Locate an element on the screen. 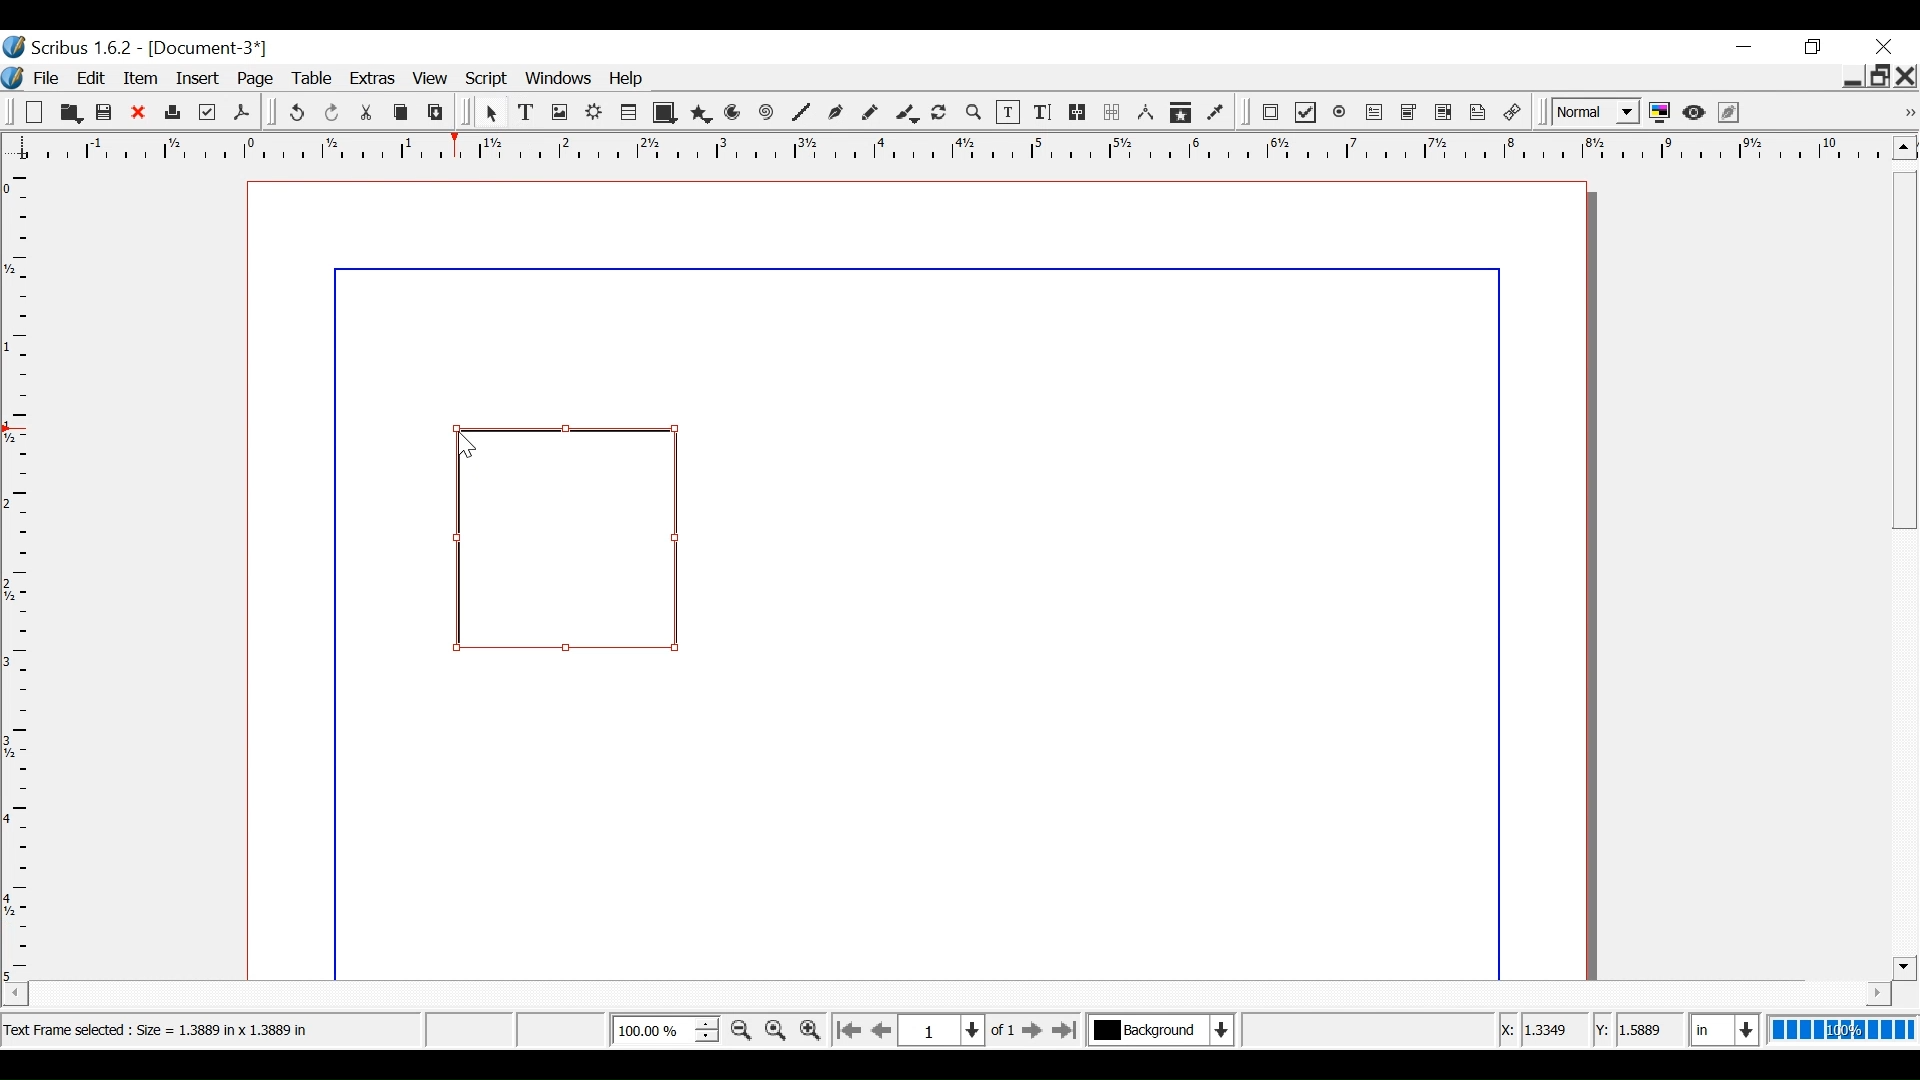 This screenshot has height=1080, width=1920. PDF Combo Box is located at coordinates (1411, 113).